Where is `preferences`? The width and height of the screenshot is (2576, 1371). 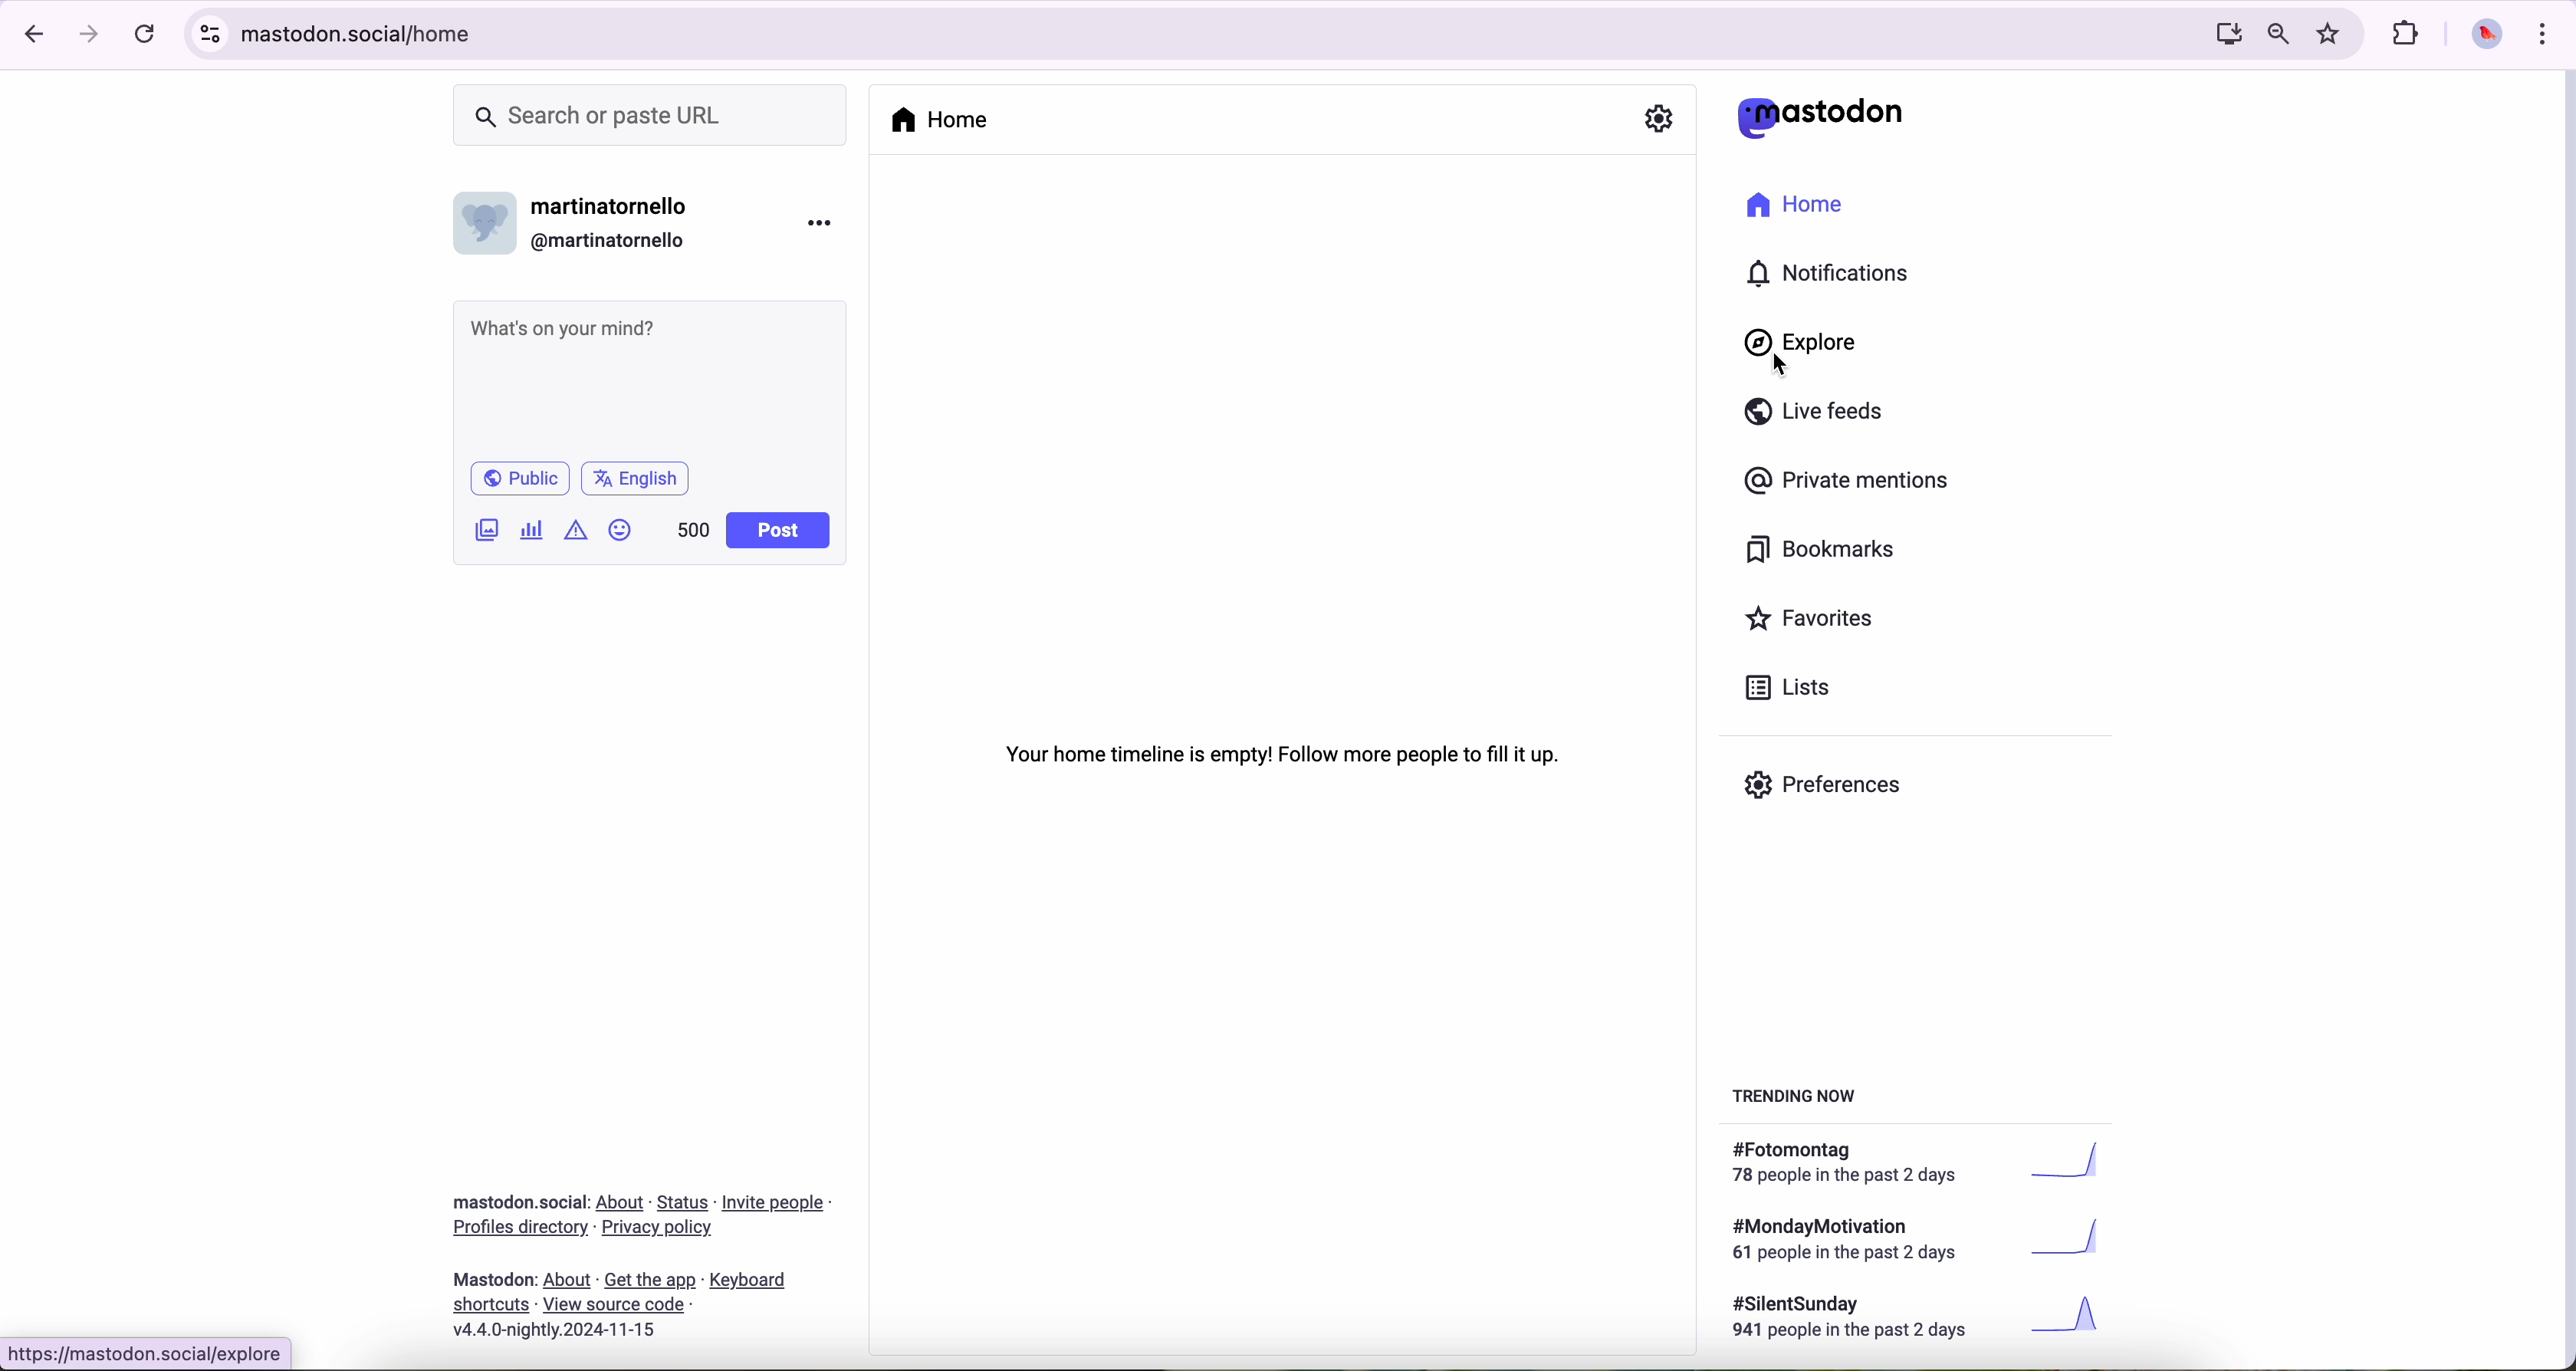 preferences is located at coordinates (1838, 792).